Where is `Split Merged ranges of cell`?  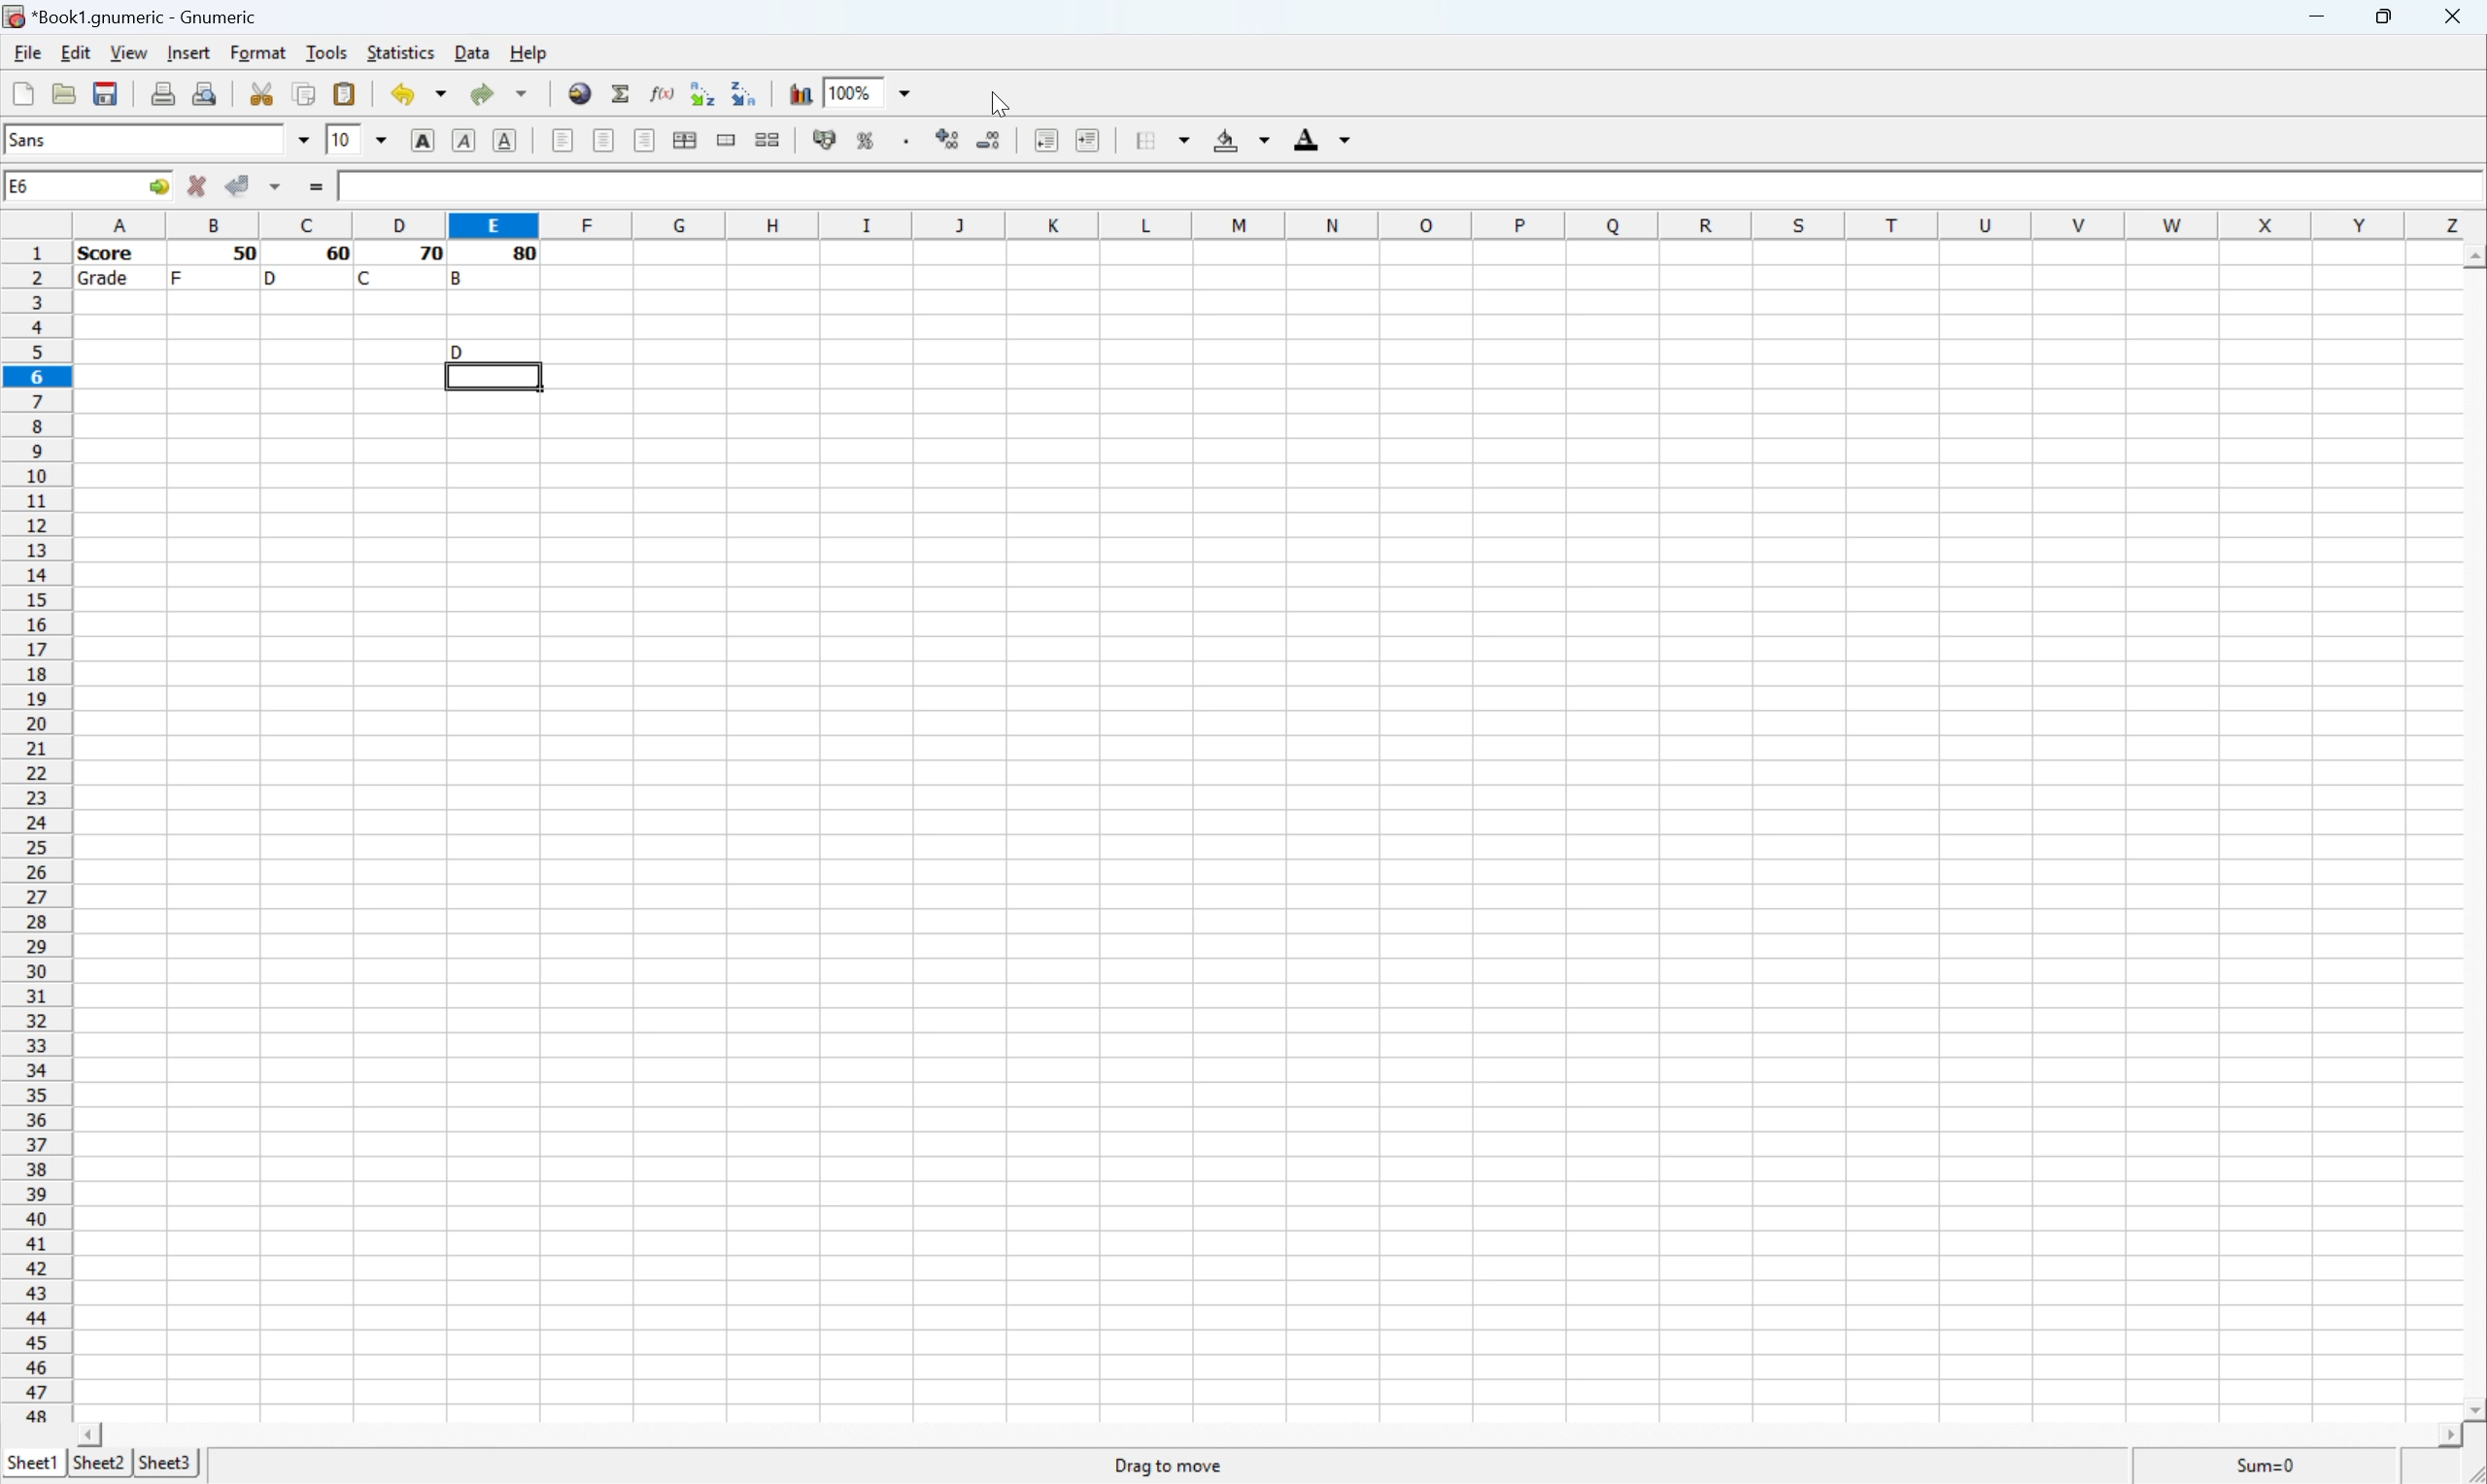 Split Merged ranges of cell is located at coordinates (764, 143).